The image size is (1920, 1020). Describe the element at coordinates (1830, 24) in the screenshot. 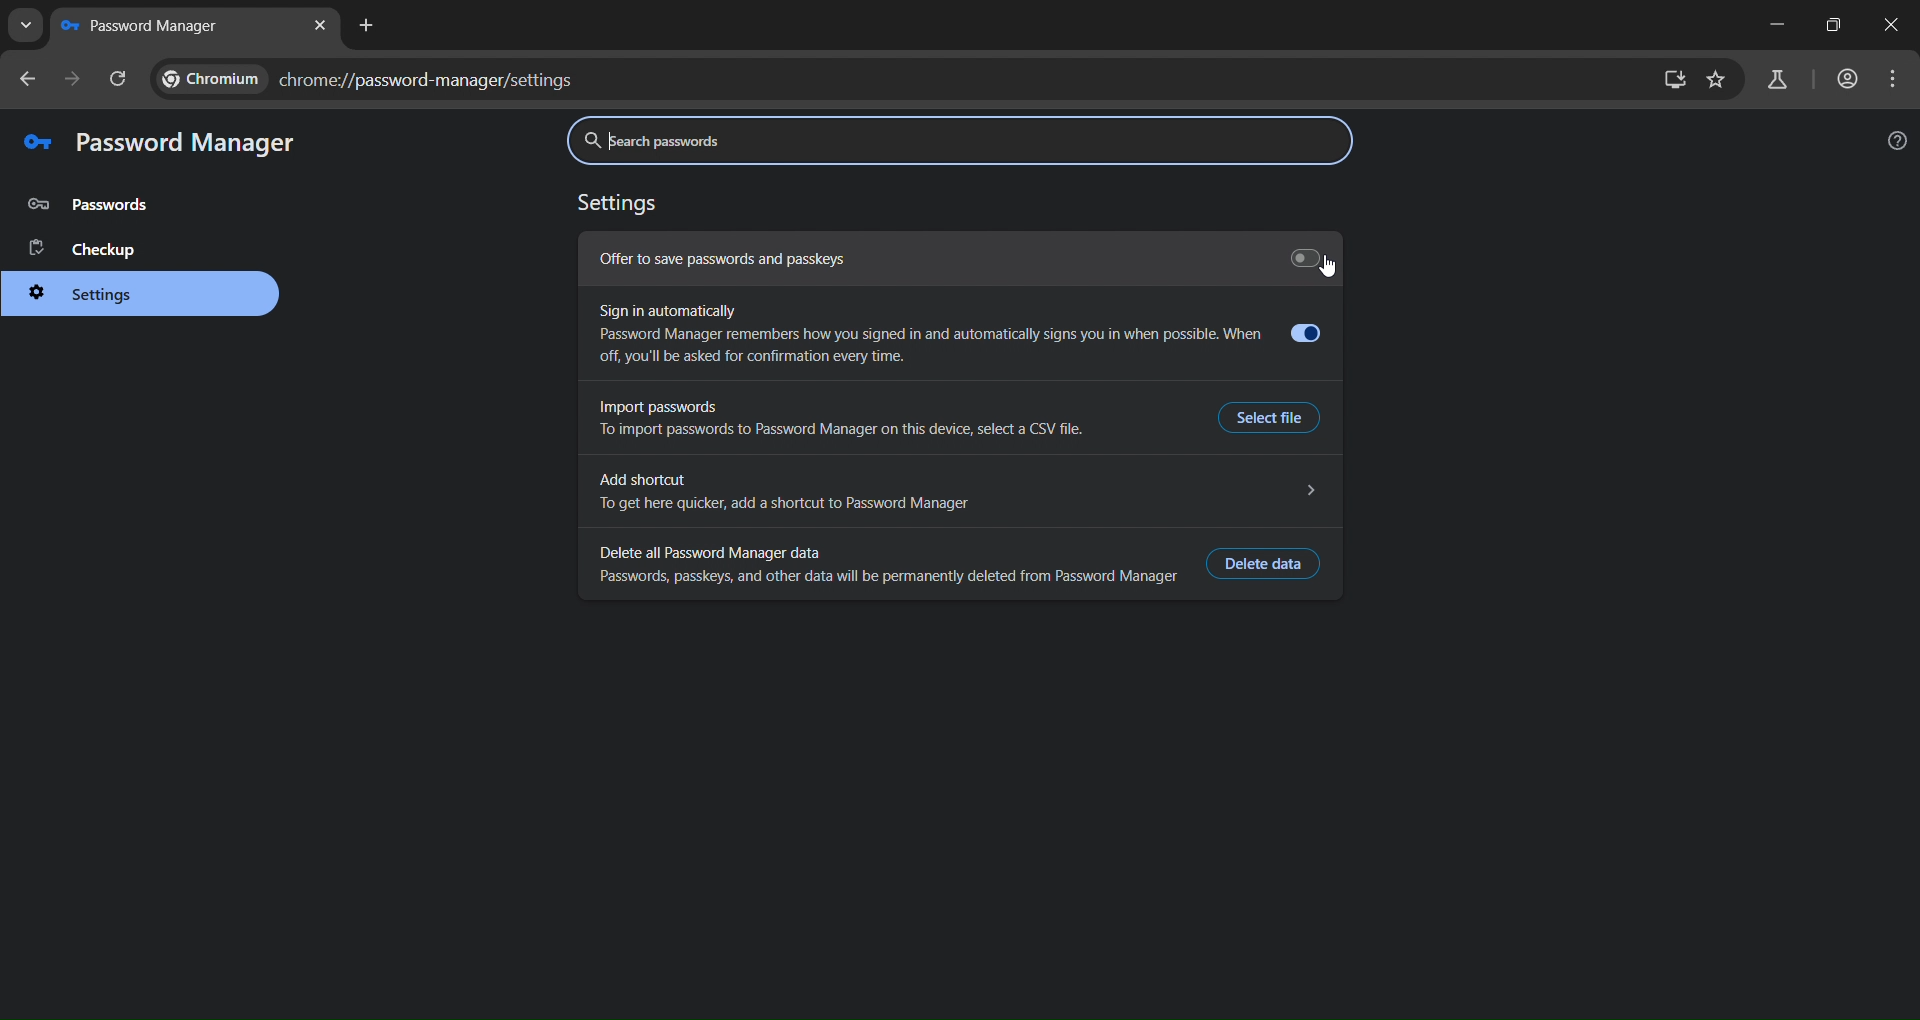

I see `maximize/restore` at that location.